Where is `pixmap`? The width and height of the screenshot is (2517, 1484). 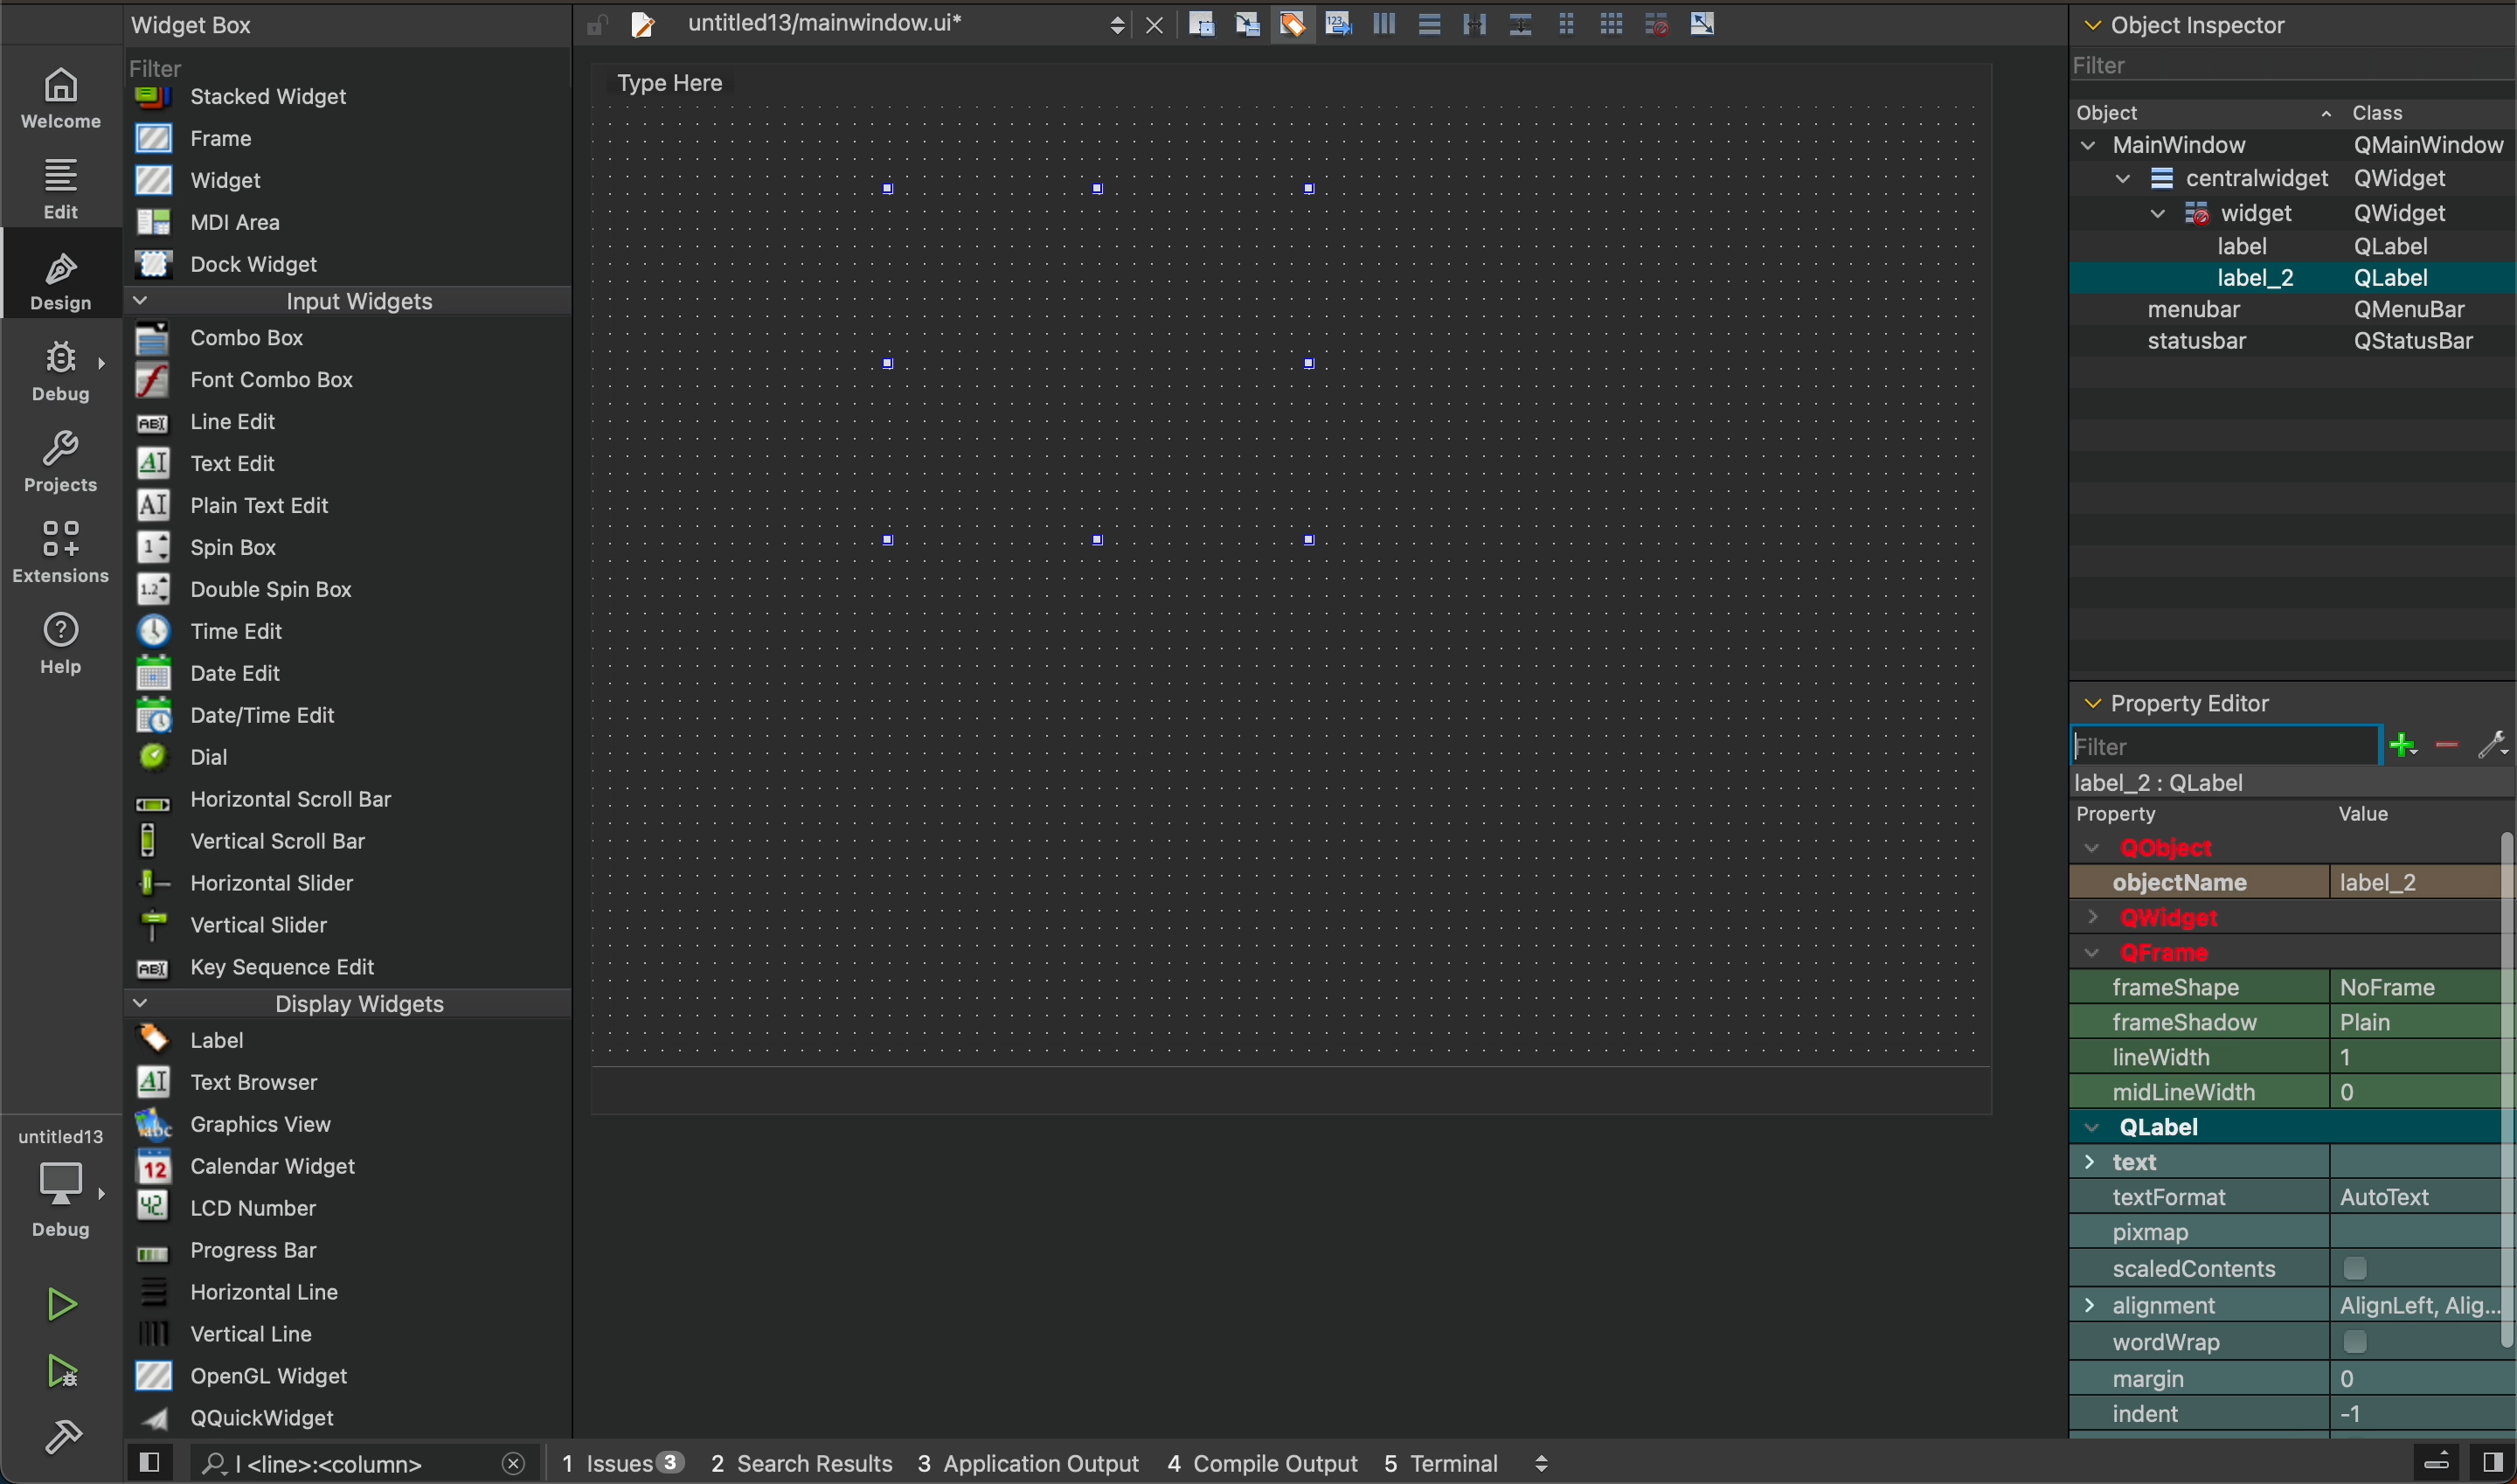 pixmap is located at coordinates (2294, 1234).